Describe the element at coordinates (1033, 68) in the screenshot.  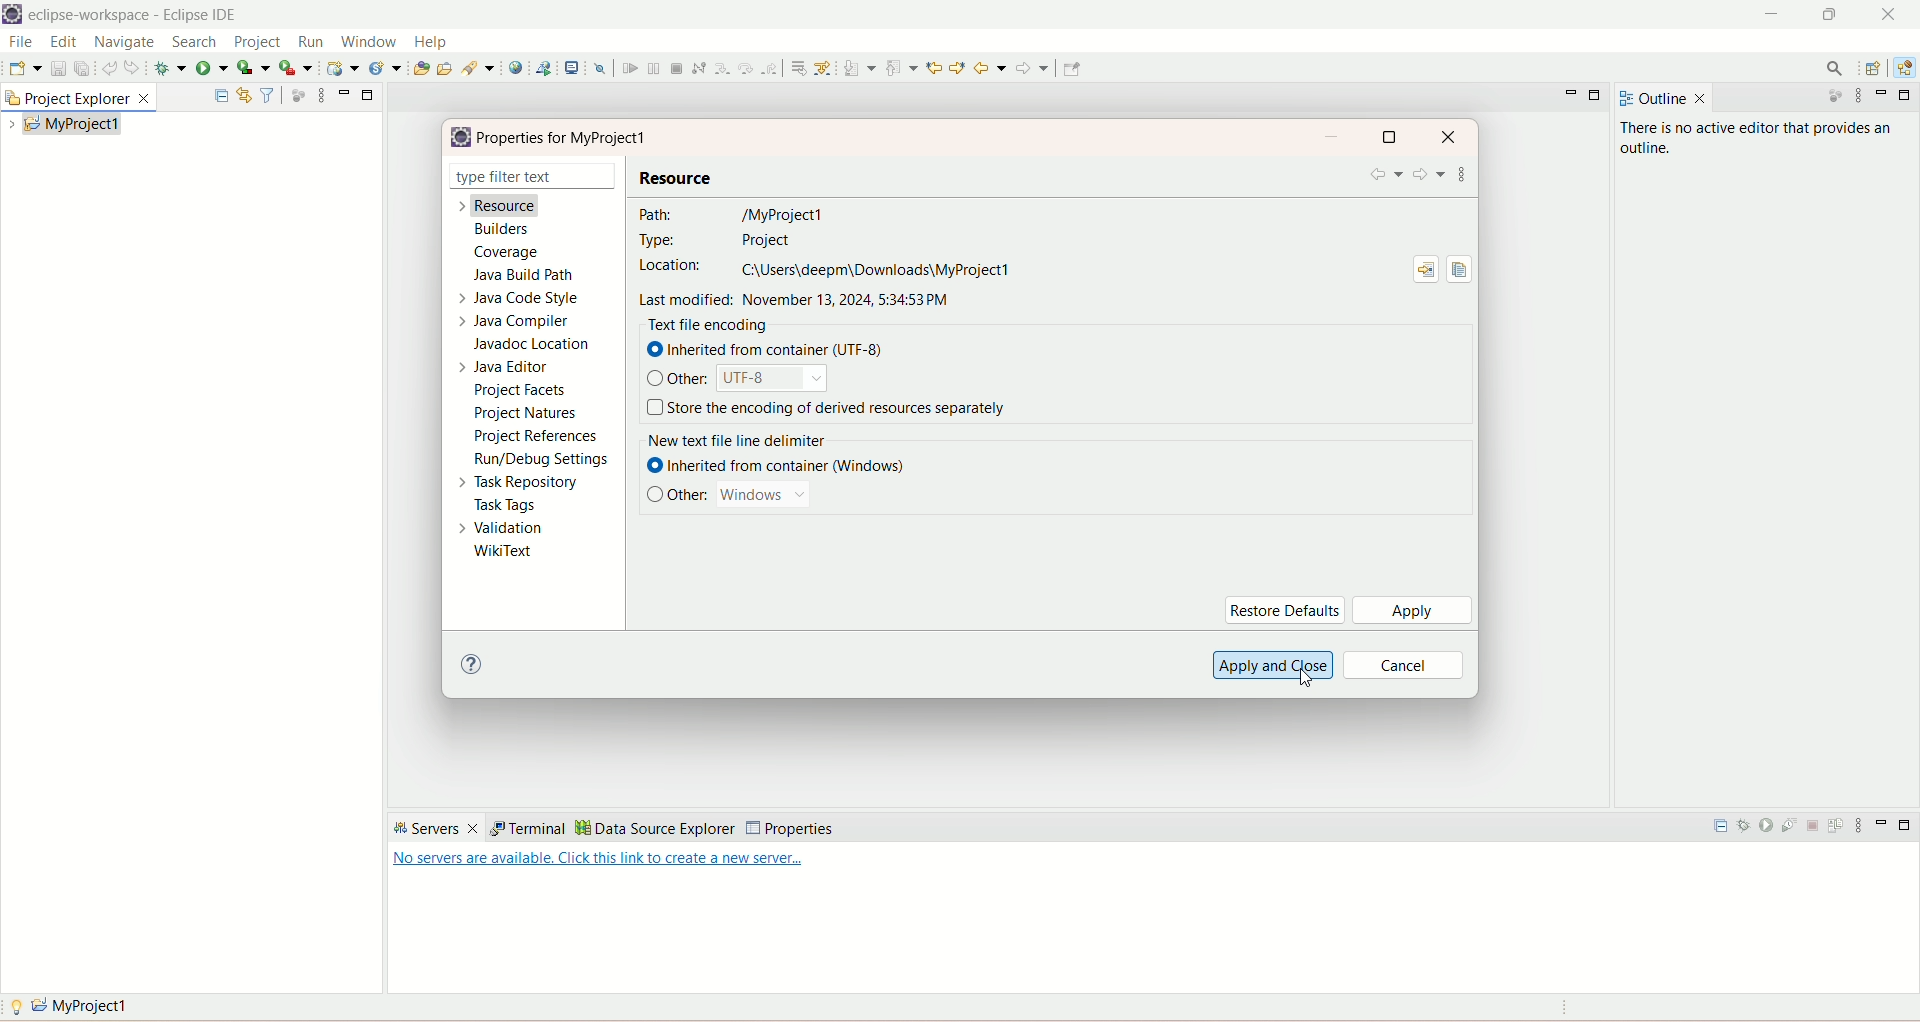
I see `forward` at that location.